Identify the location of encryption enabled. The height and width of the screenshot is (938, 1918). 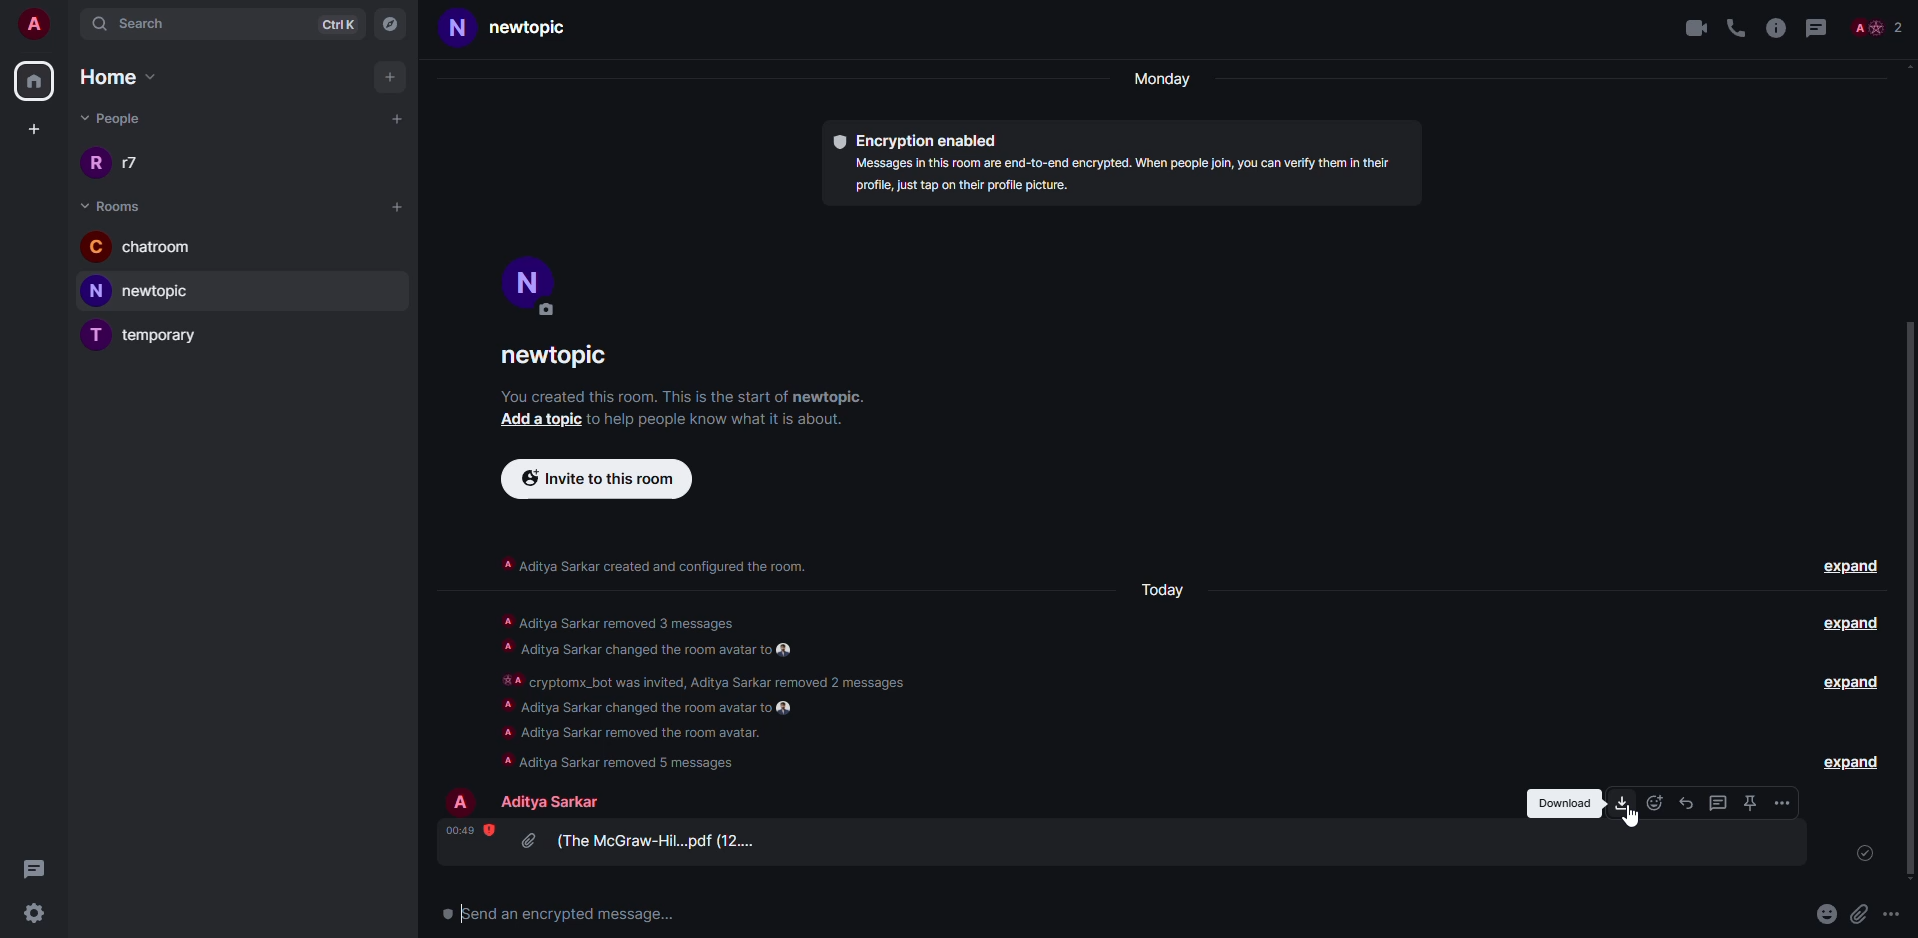
(923, 137).